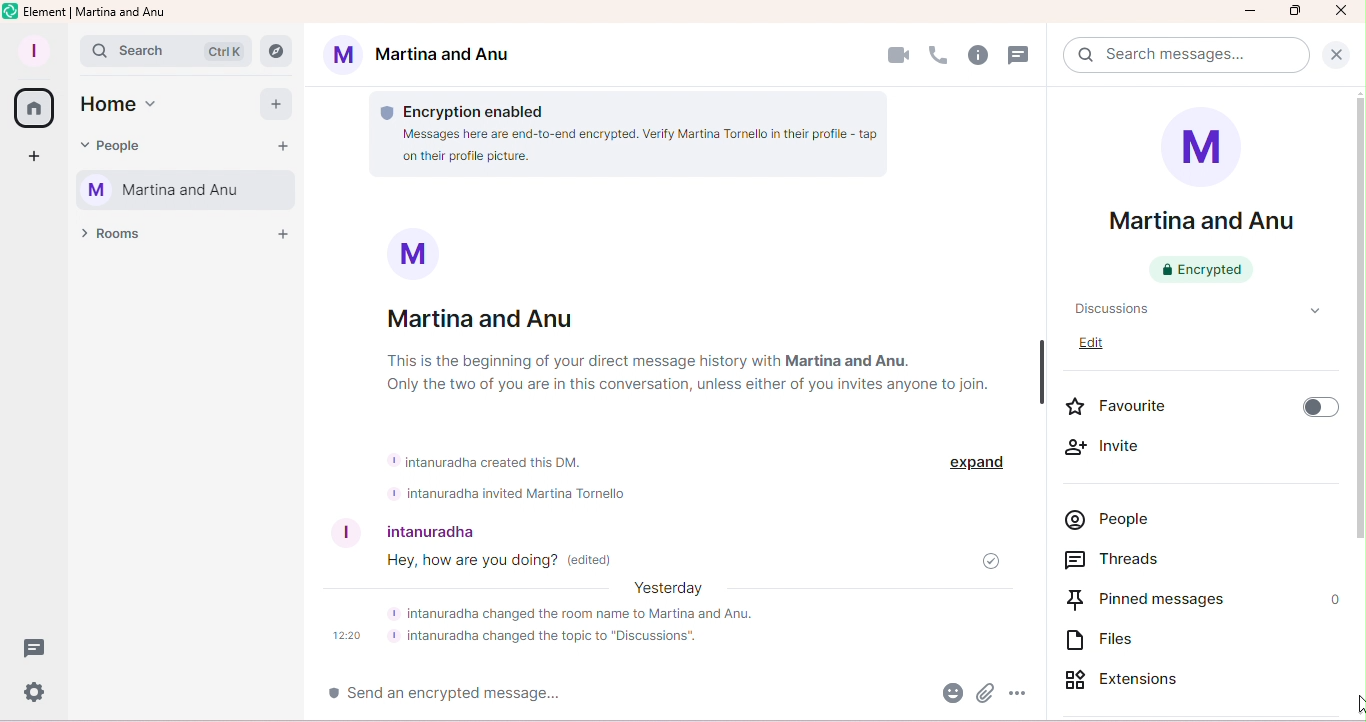 This screenshot has height=722, width=1366. I want to click on Minimize, so click(1251, 14).